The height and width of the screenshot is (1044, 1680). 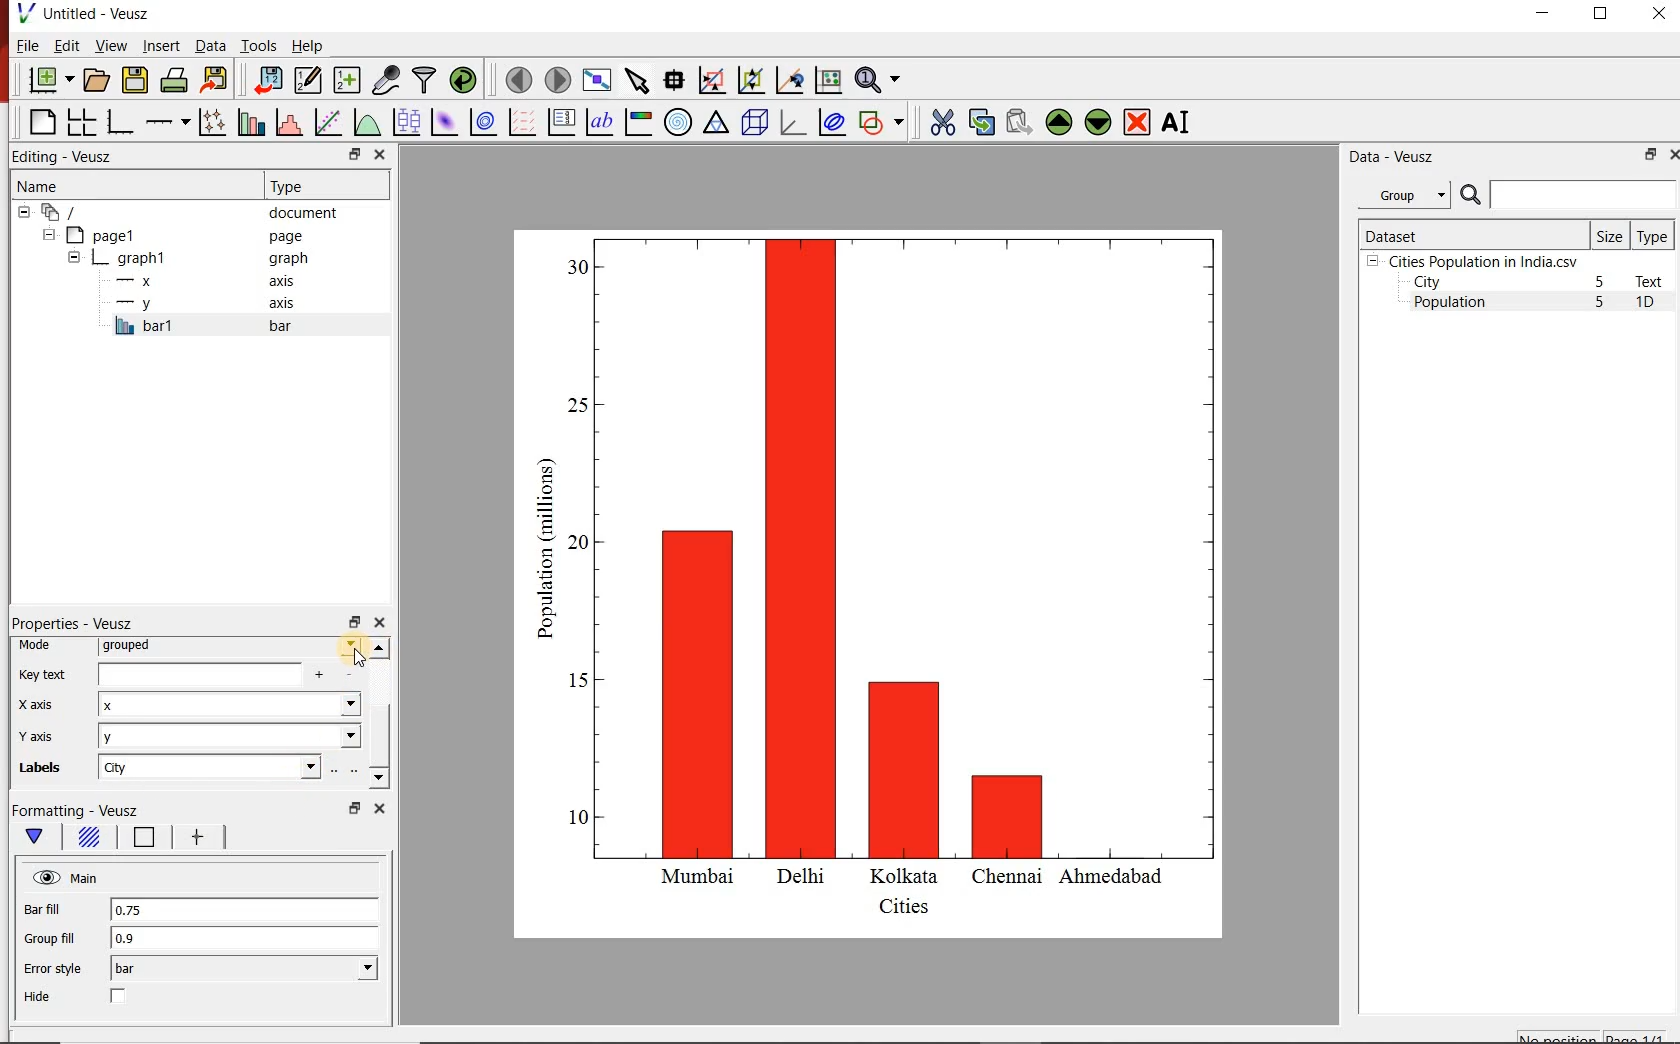 I want to click on Bar fill, so click(x=56, y=910).